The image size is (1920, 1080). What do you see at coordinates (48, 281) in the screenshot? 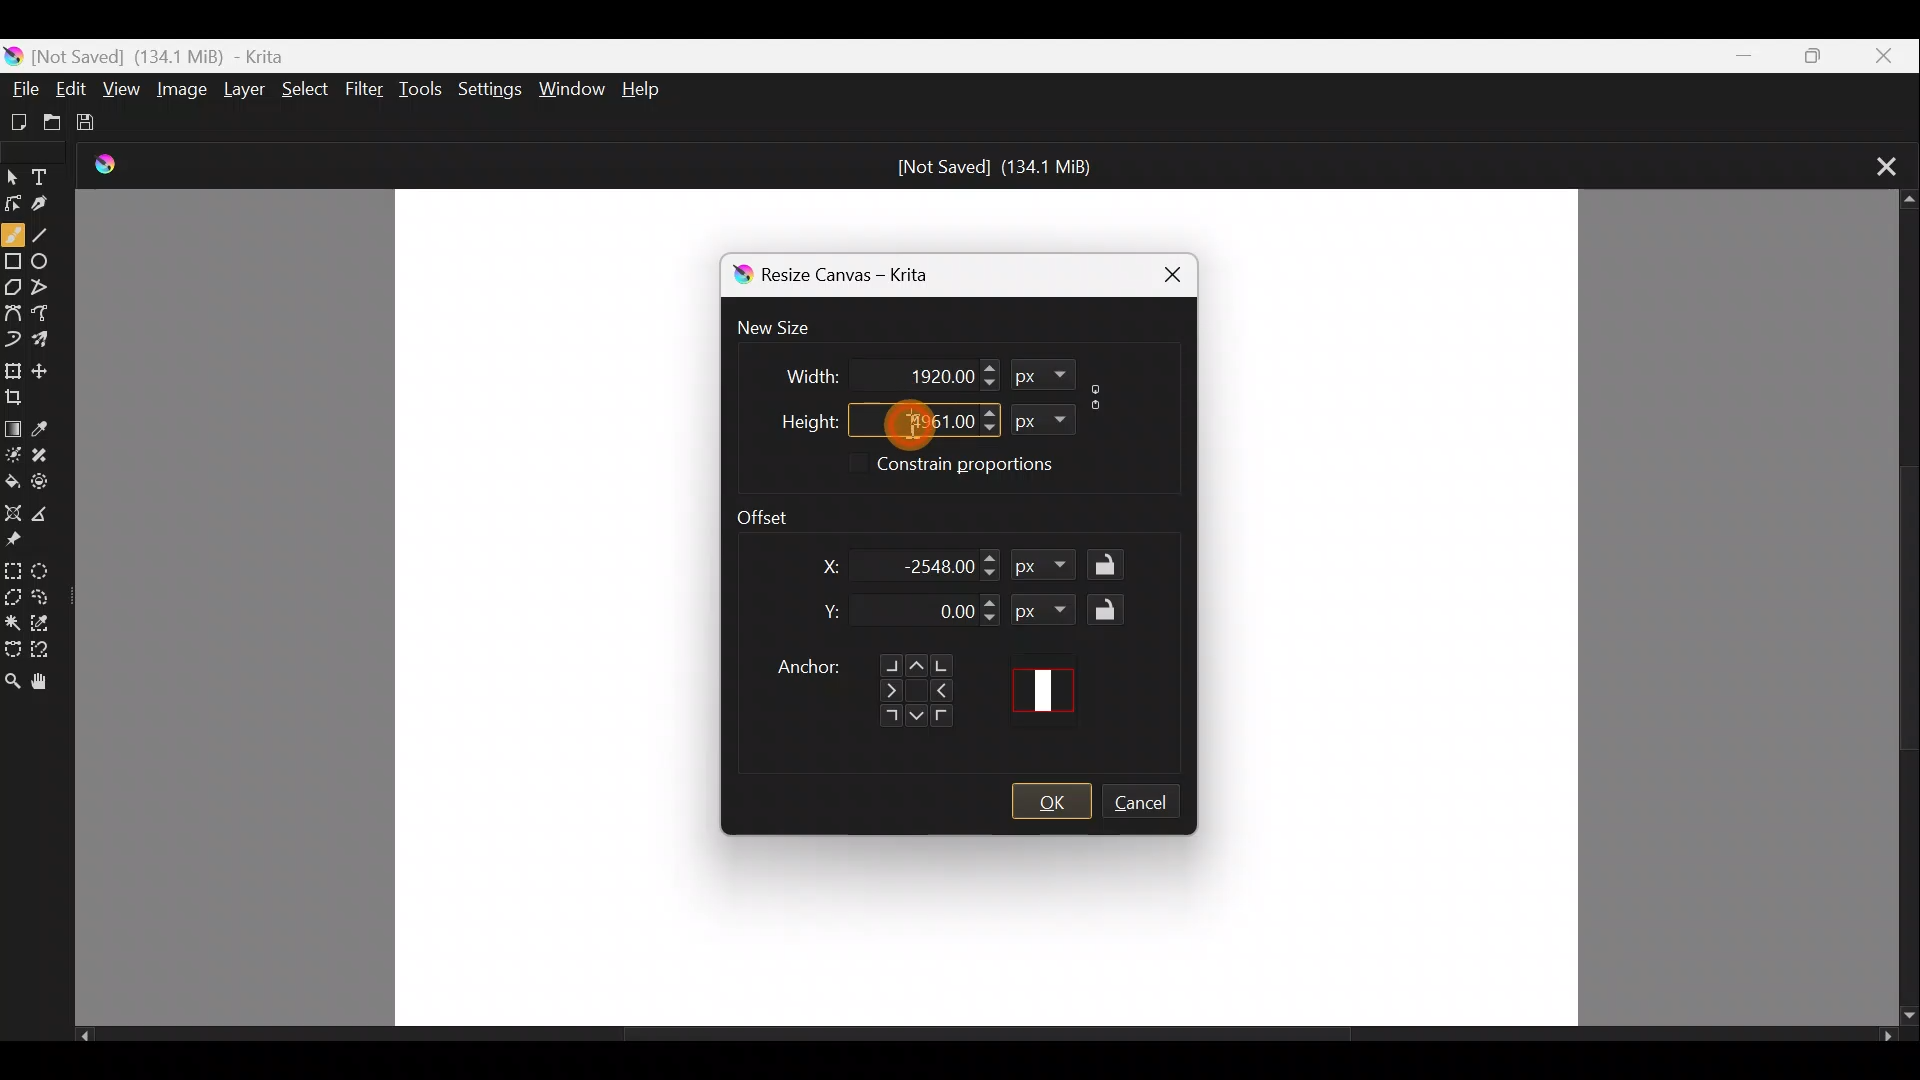
I see `Polyline tool` at bounding box center [48, 281].